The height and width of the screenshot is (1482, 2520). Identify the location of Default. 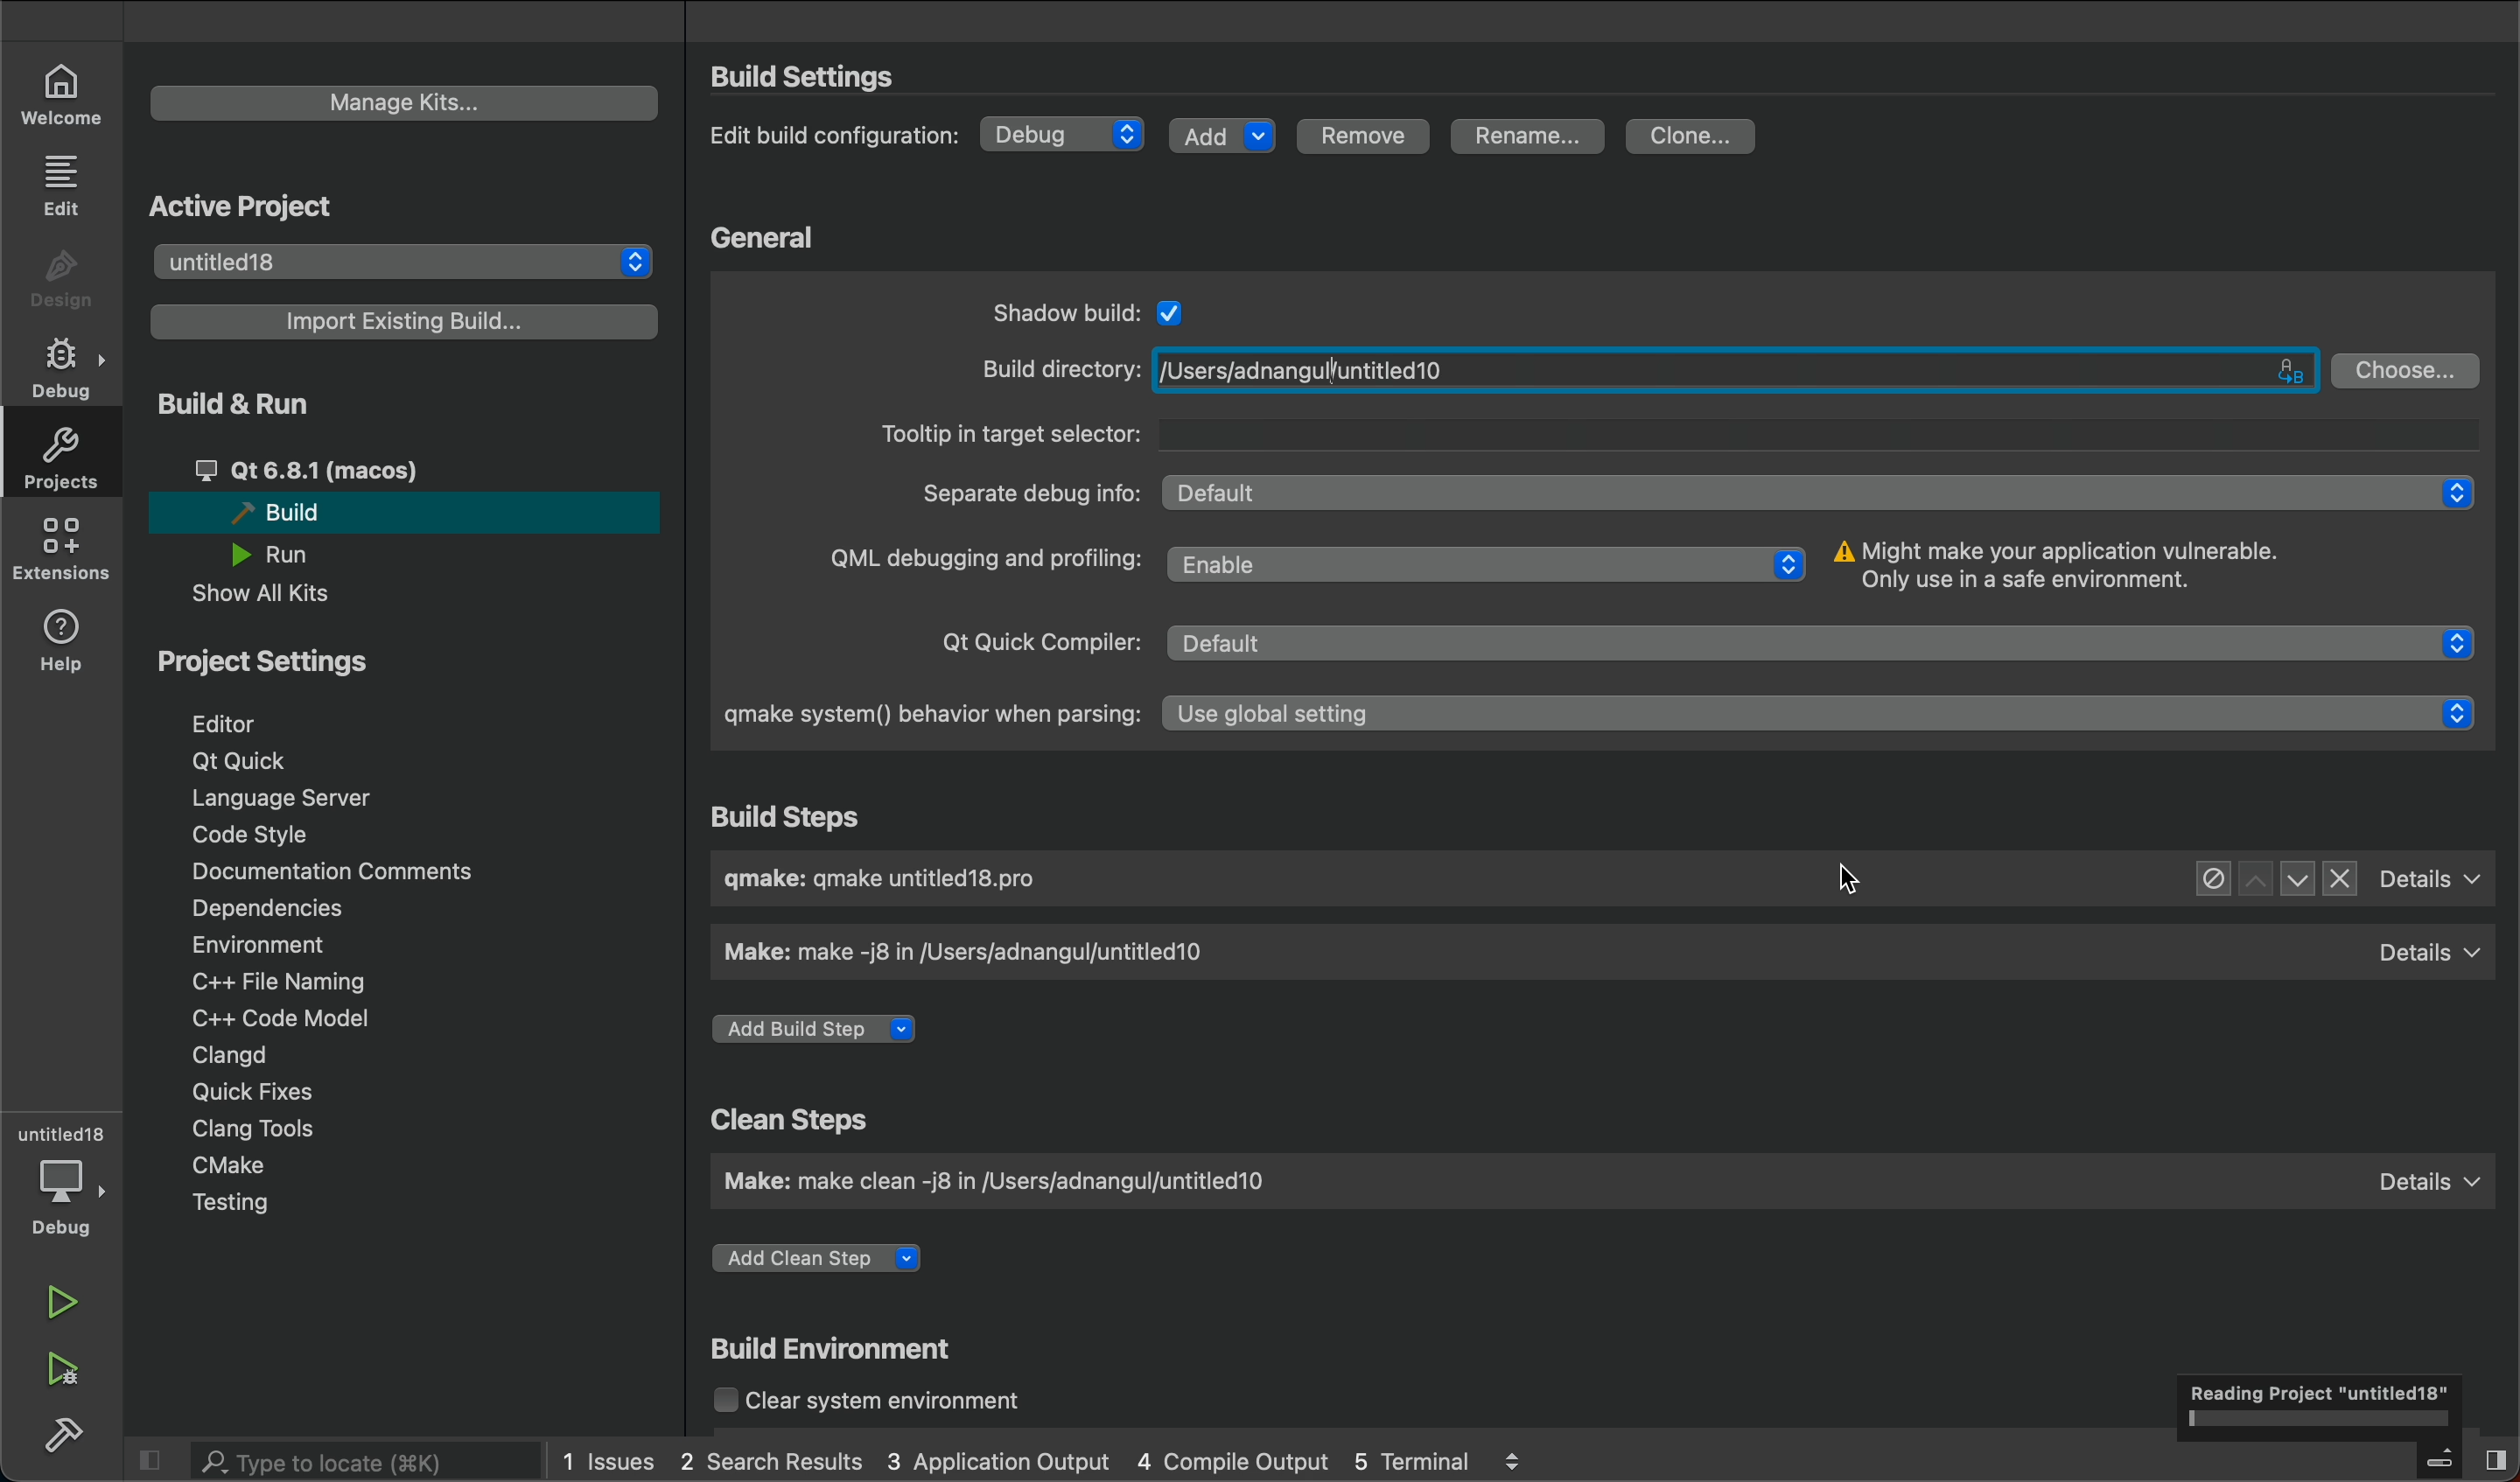
(1827, 492).